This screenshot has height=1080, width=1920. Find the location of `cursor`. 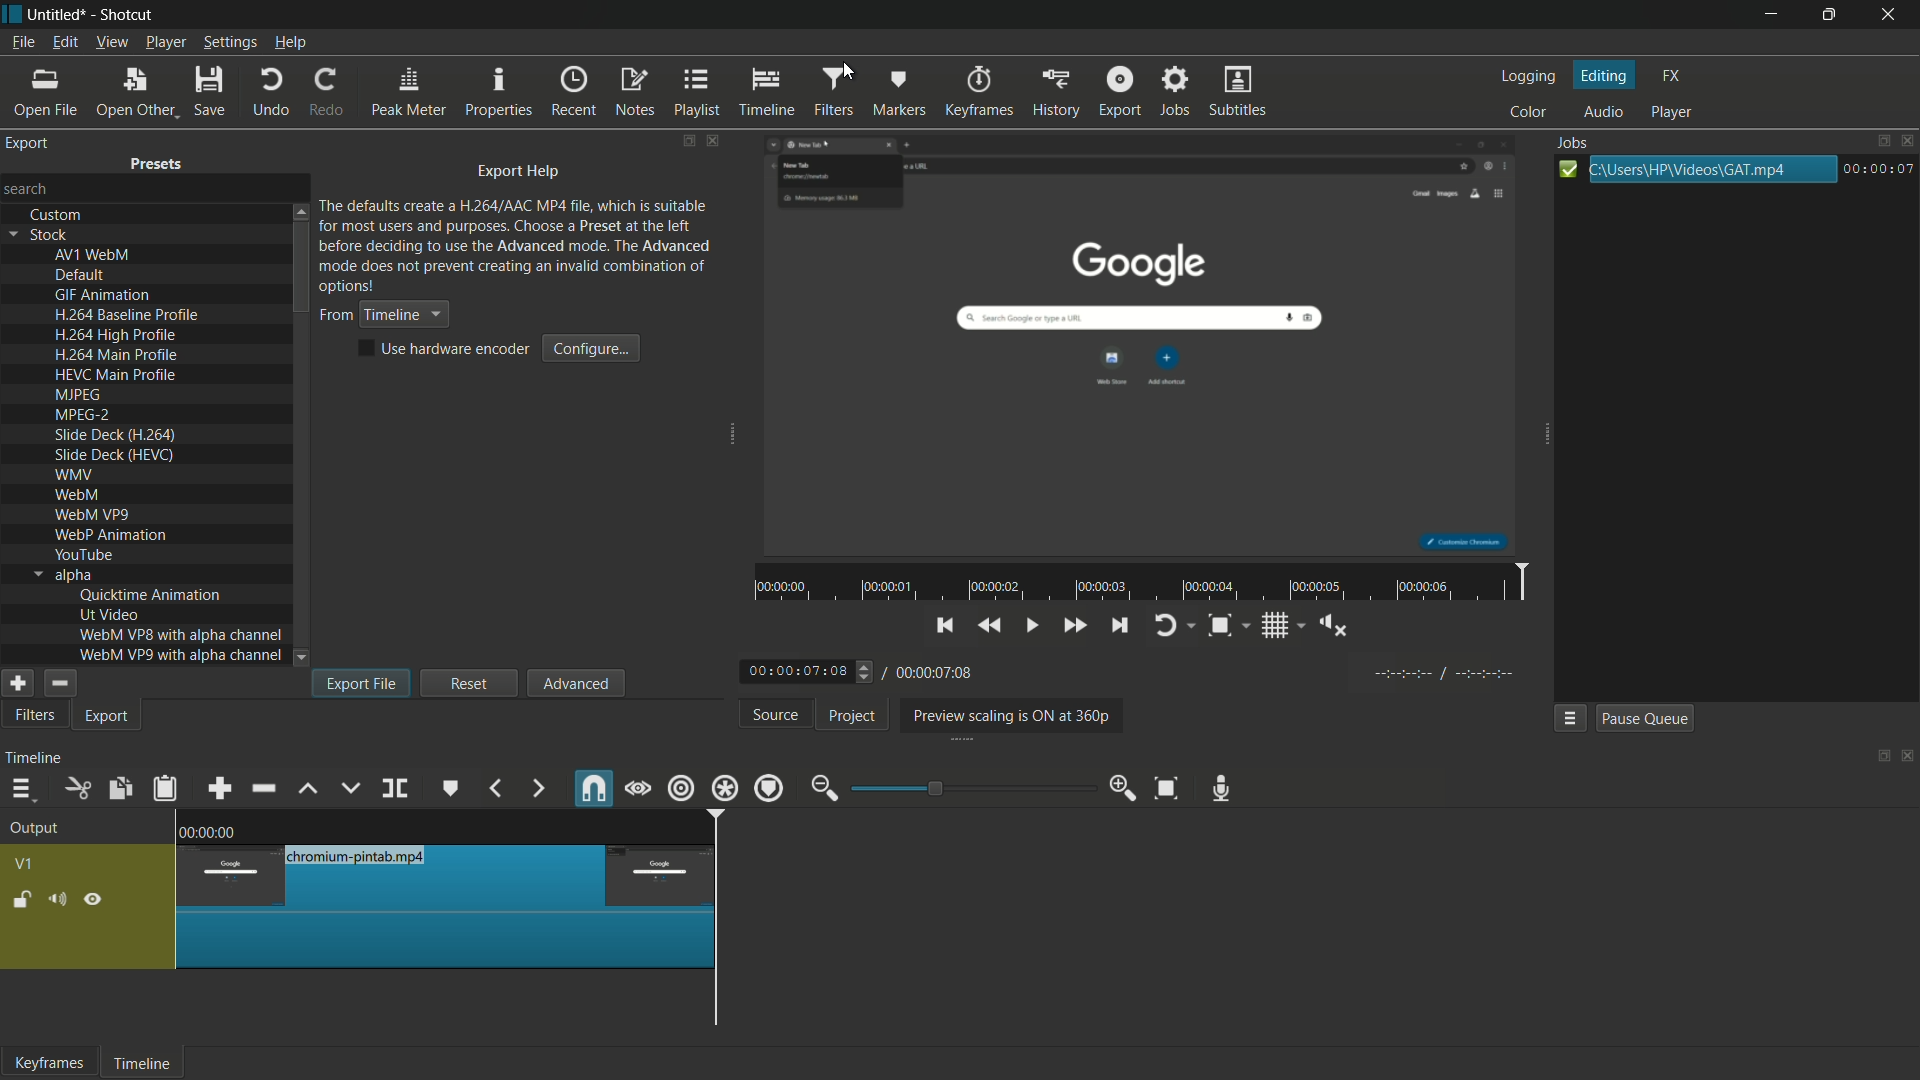

cursor is located at coordinates (849, 70).